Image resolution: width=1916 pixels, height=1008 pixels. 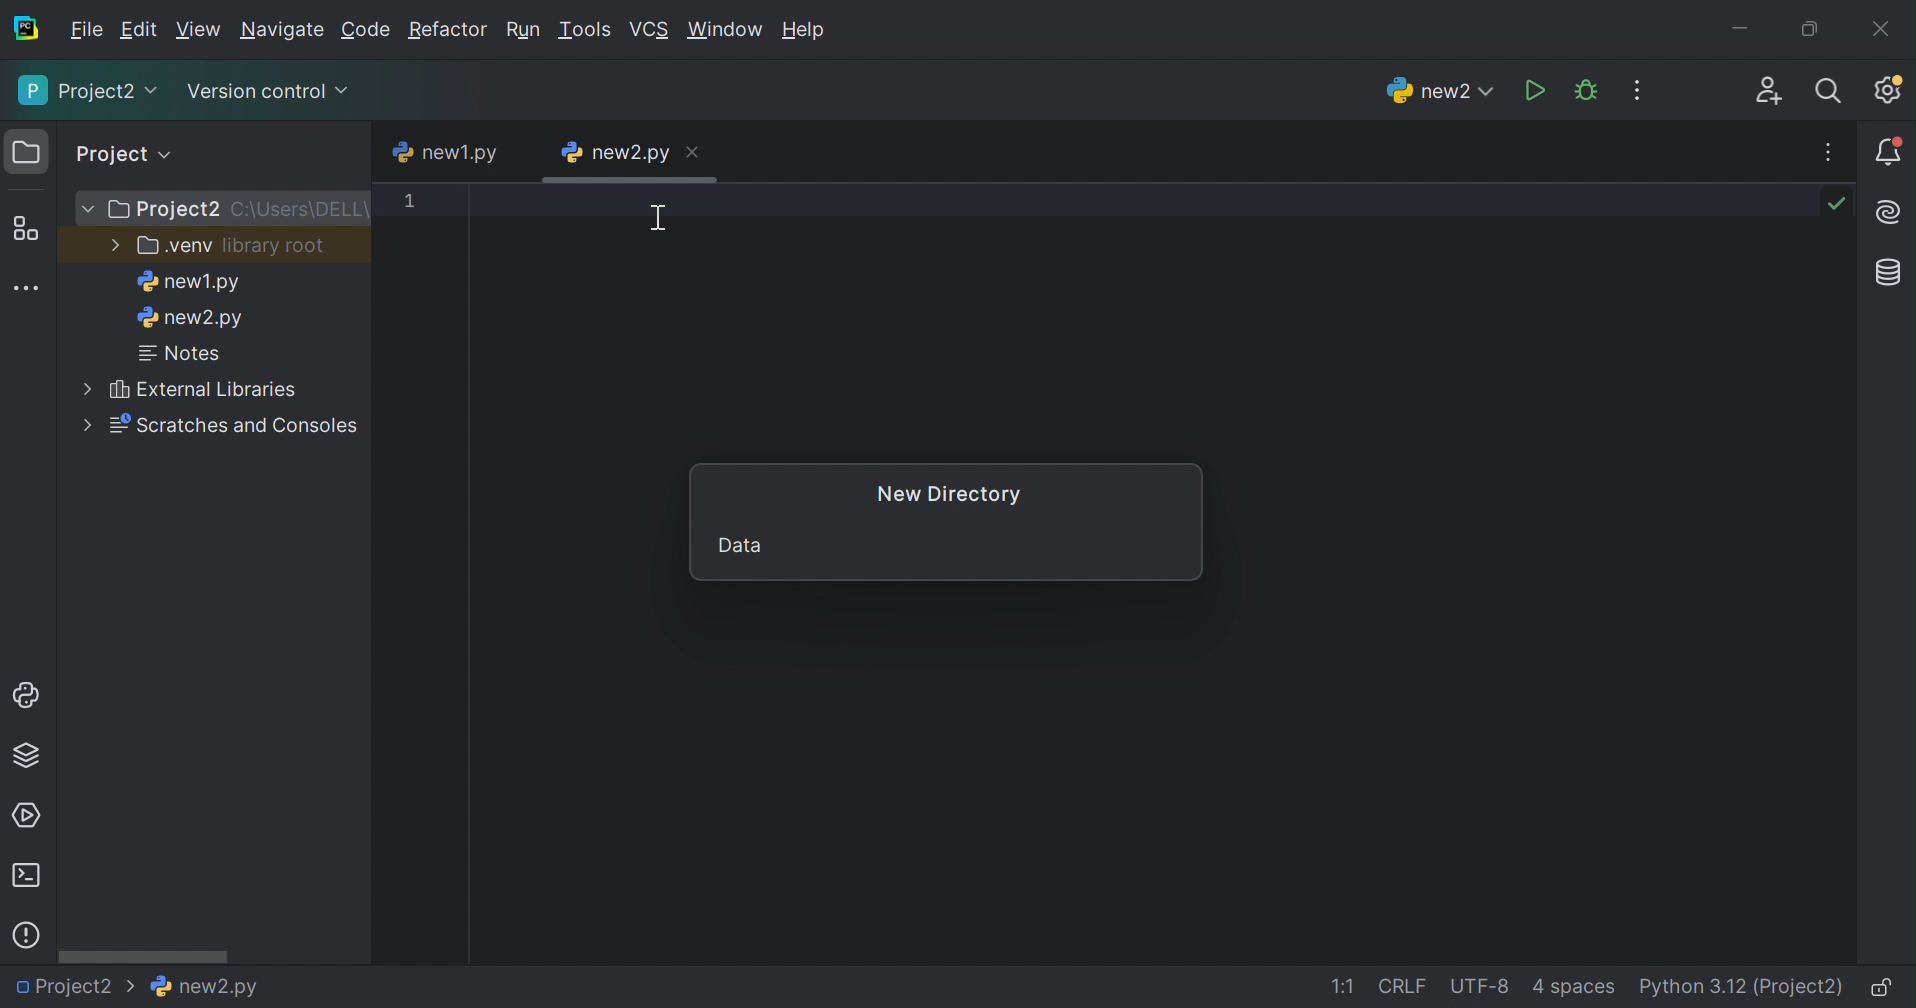 I want to click on Code with me, so click(x=1769, y=91).